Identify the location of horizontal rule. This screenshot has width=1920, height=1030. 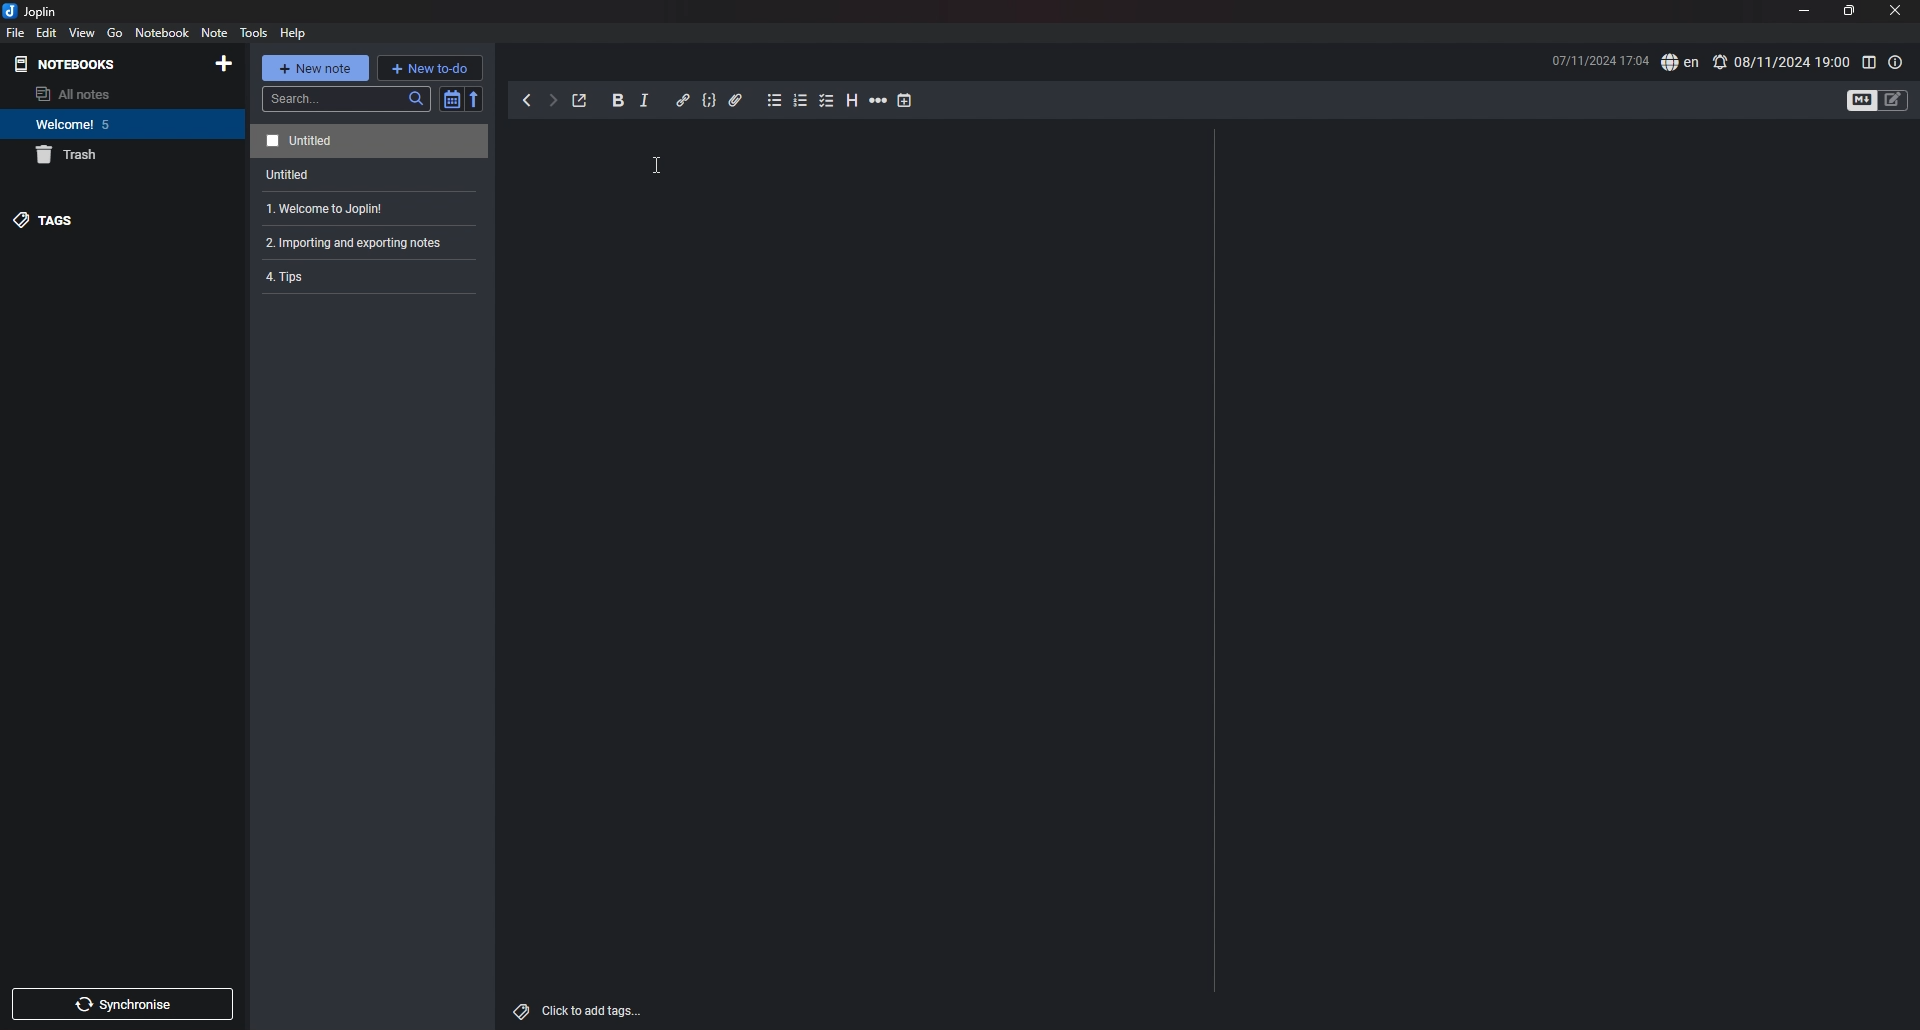
(880, 100).